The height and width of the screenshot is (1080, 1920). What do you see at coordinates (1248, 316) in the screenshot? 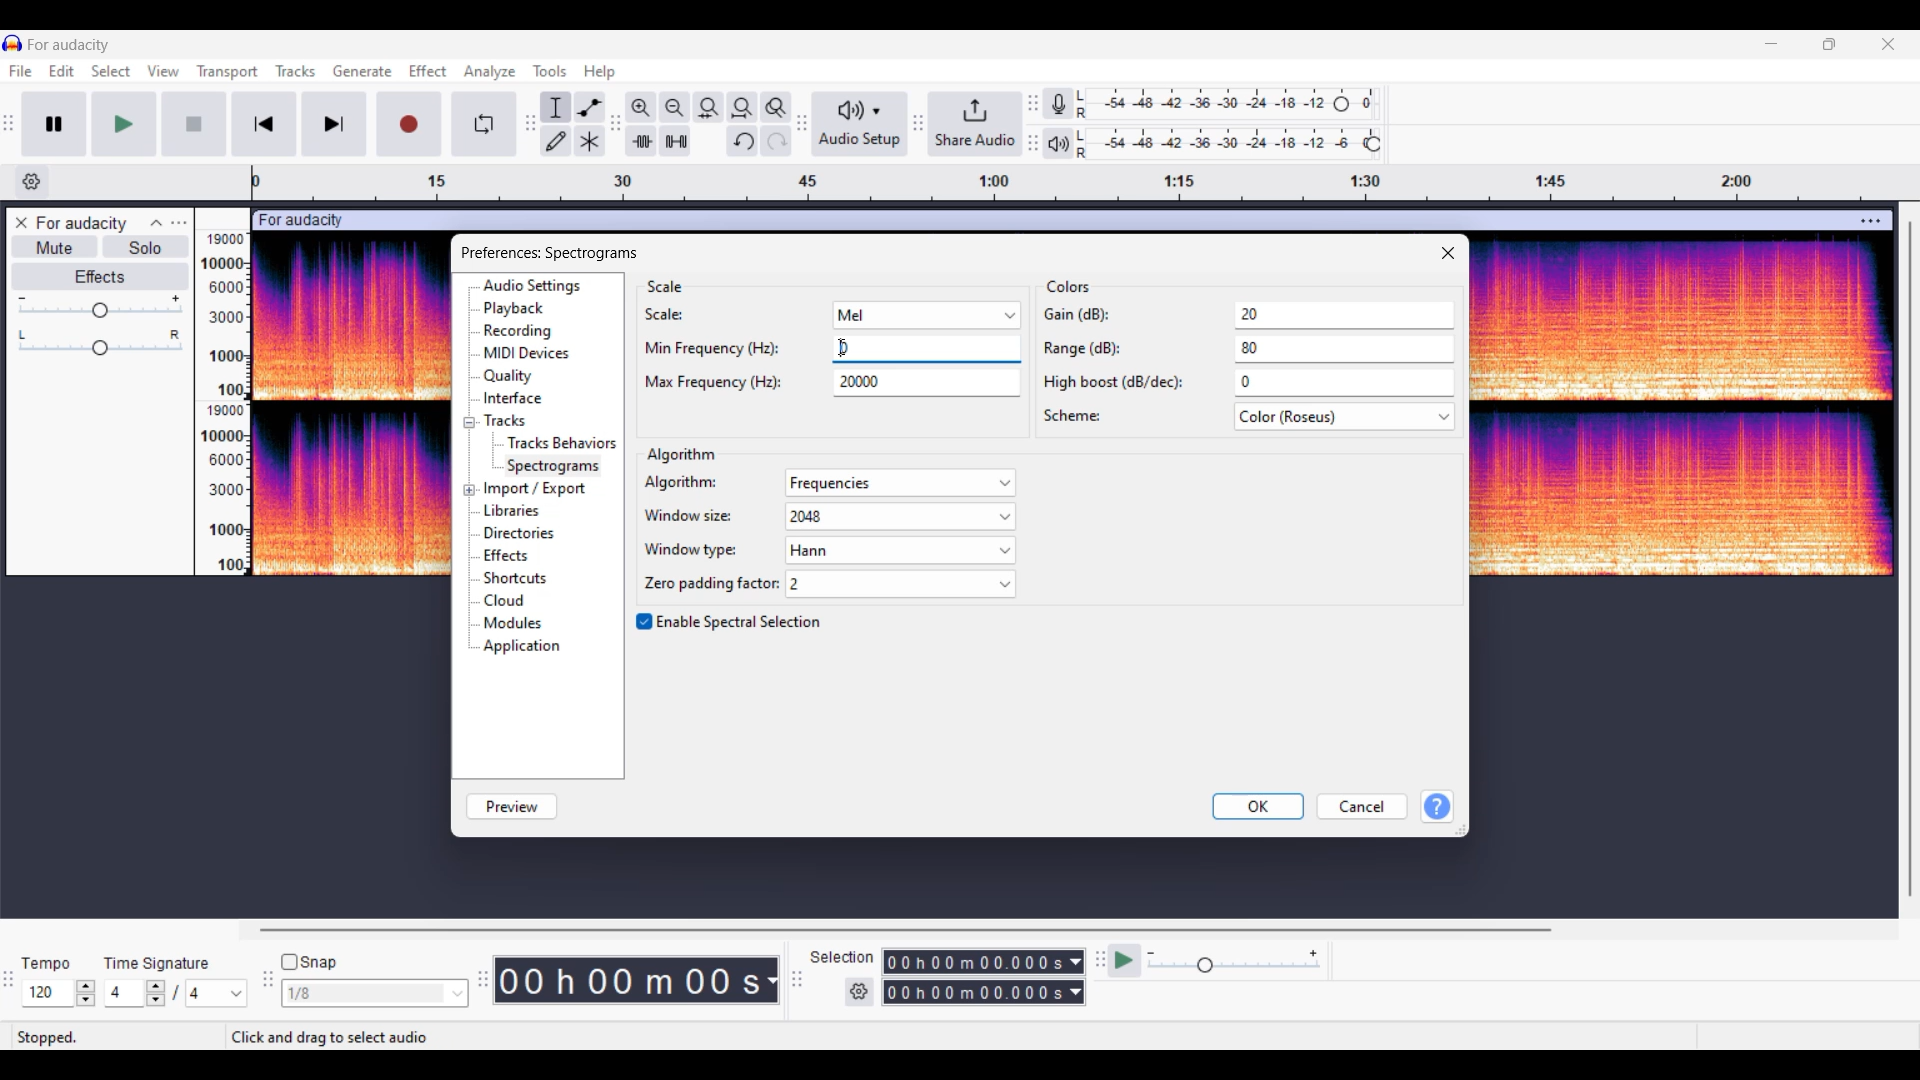
I see `gain` at bounding box center [1248, 316].